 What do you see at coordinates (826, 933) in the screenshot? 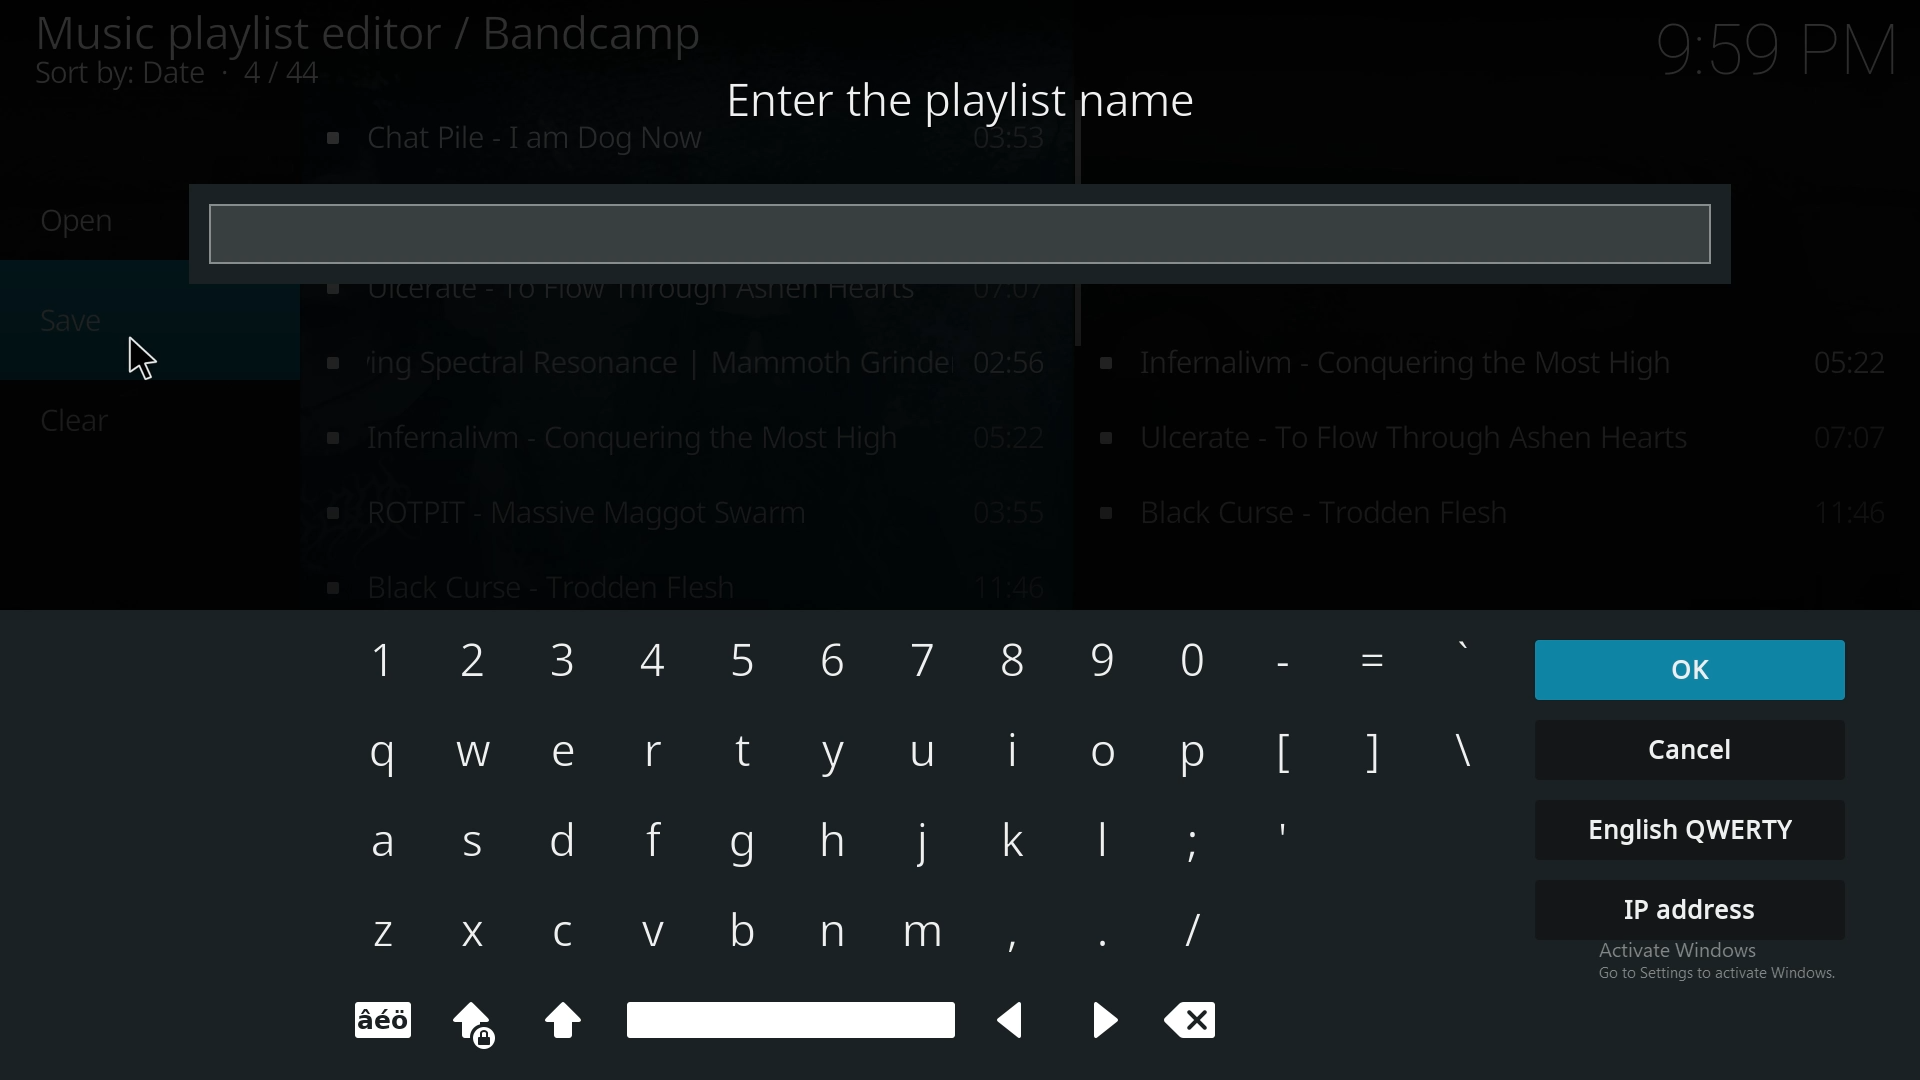
I see `keyboard input` at bounding box center [826, 933].